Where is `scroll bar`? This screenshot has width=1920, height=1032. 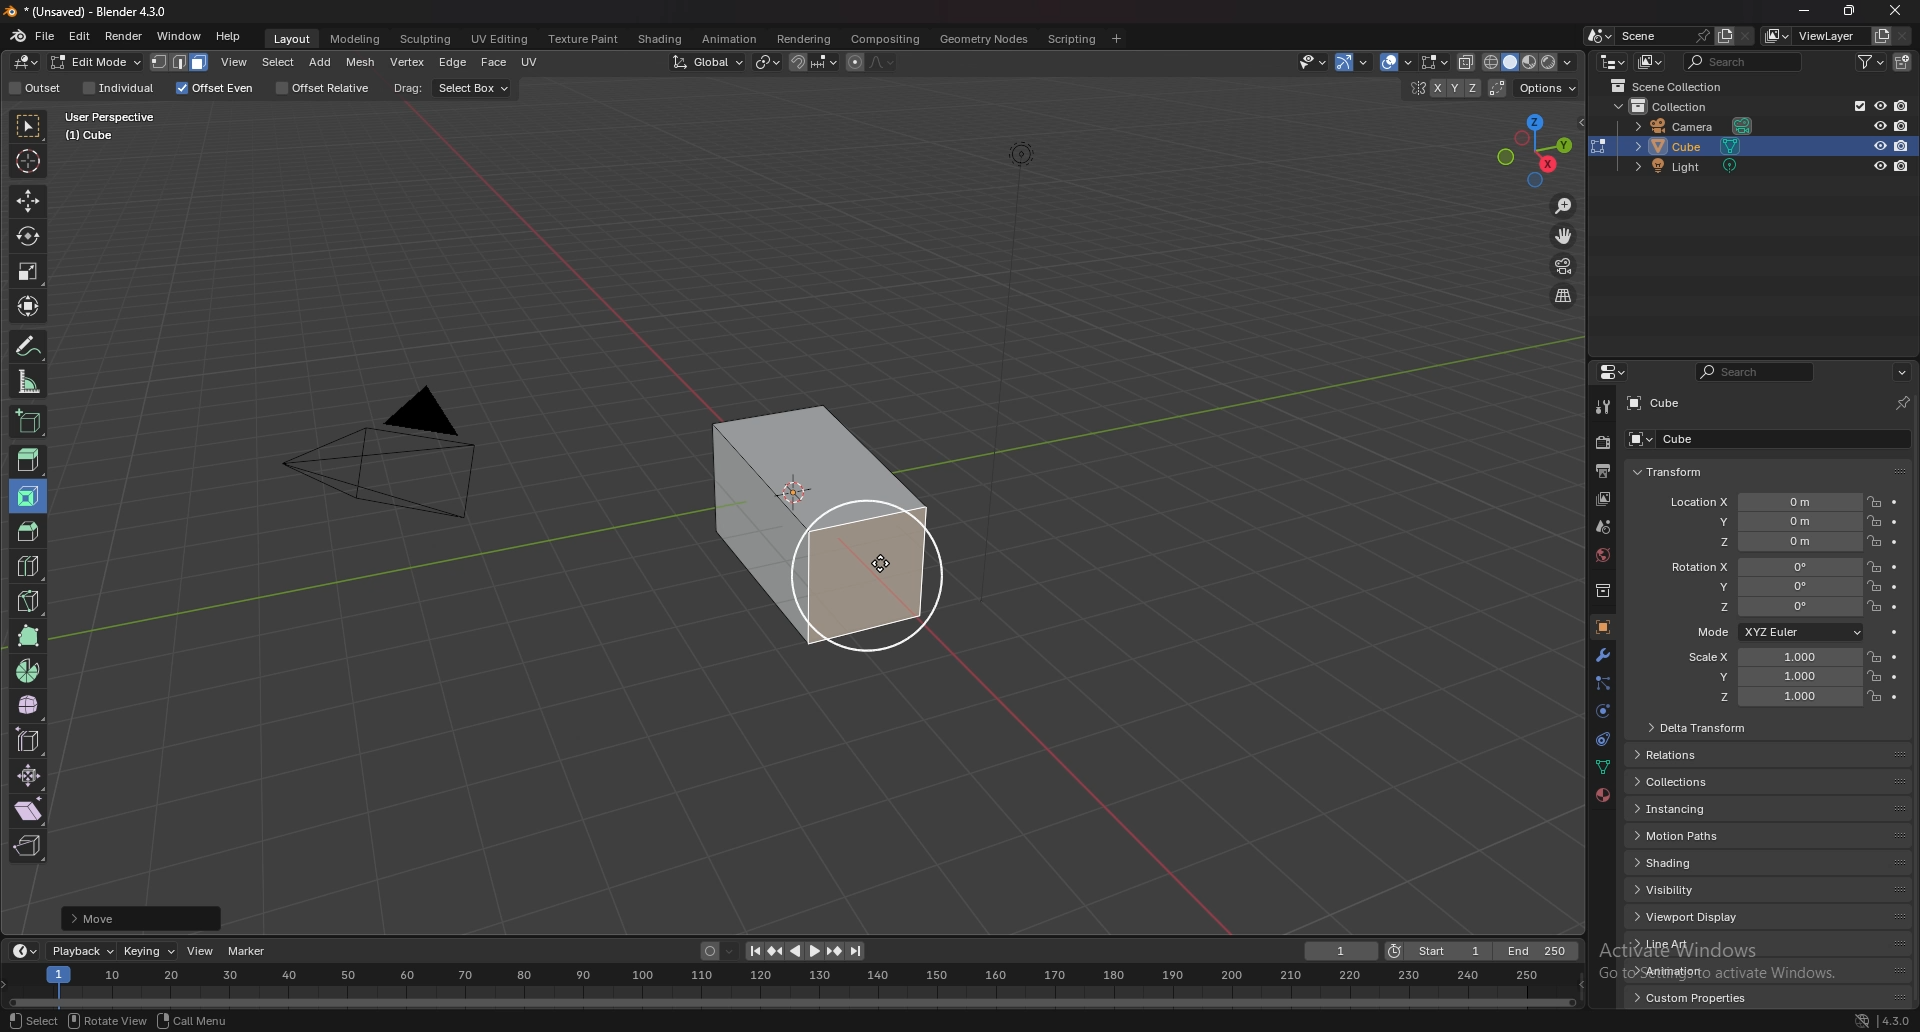 scroll bar is located at coordinates (1916, 706).